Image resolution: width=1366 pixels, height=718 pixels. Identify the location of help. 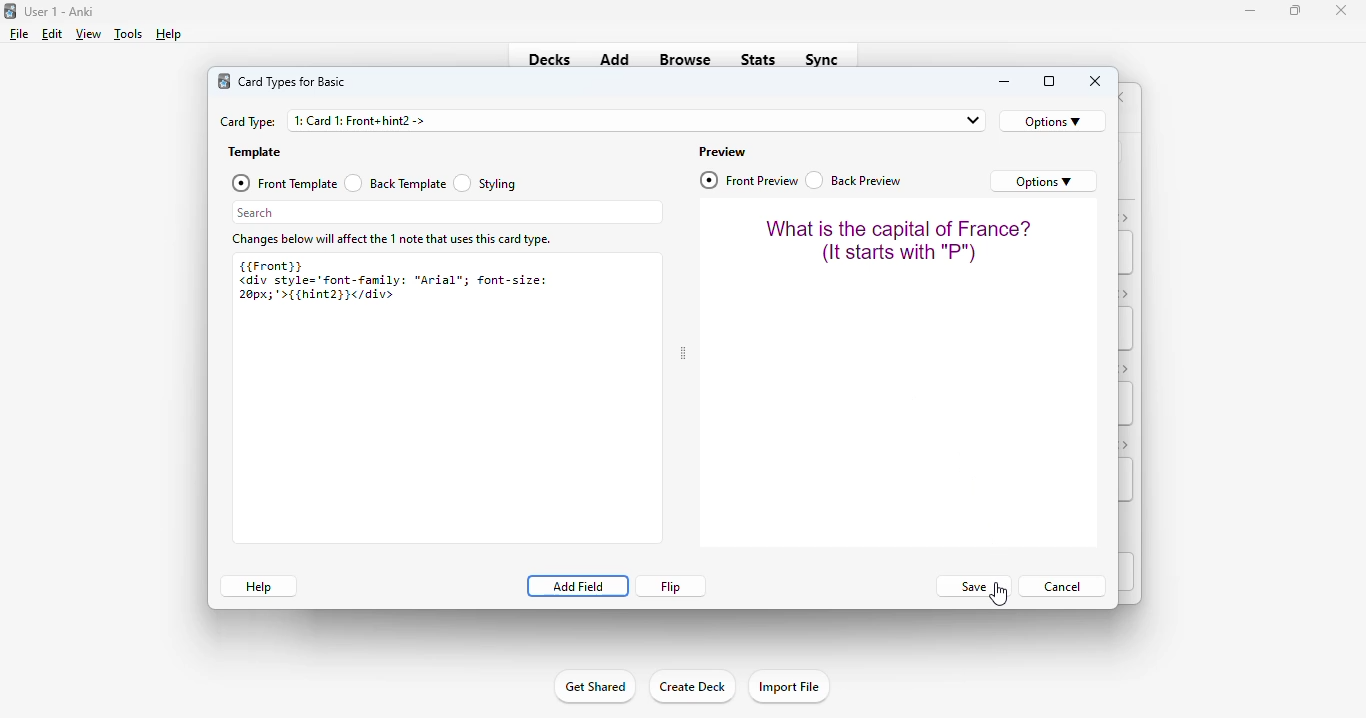
(258, 586).